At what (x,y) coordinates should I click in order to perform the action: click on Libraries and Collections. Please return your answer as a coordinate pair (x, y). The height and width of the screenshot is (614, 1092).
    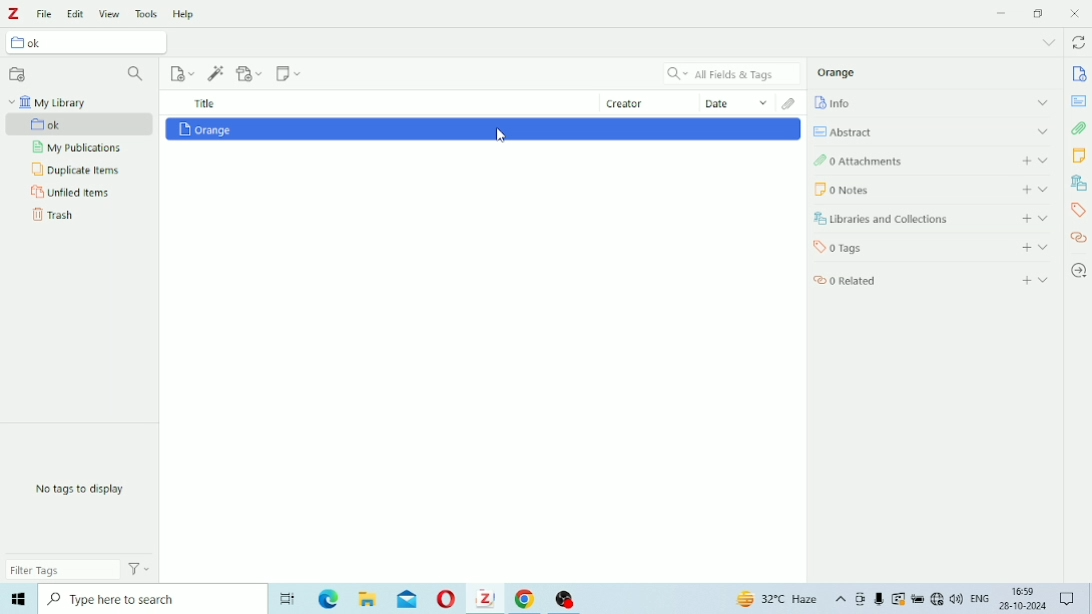
    Looking at the image, I should click on (932, 219).